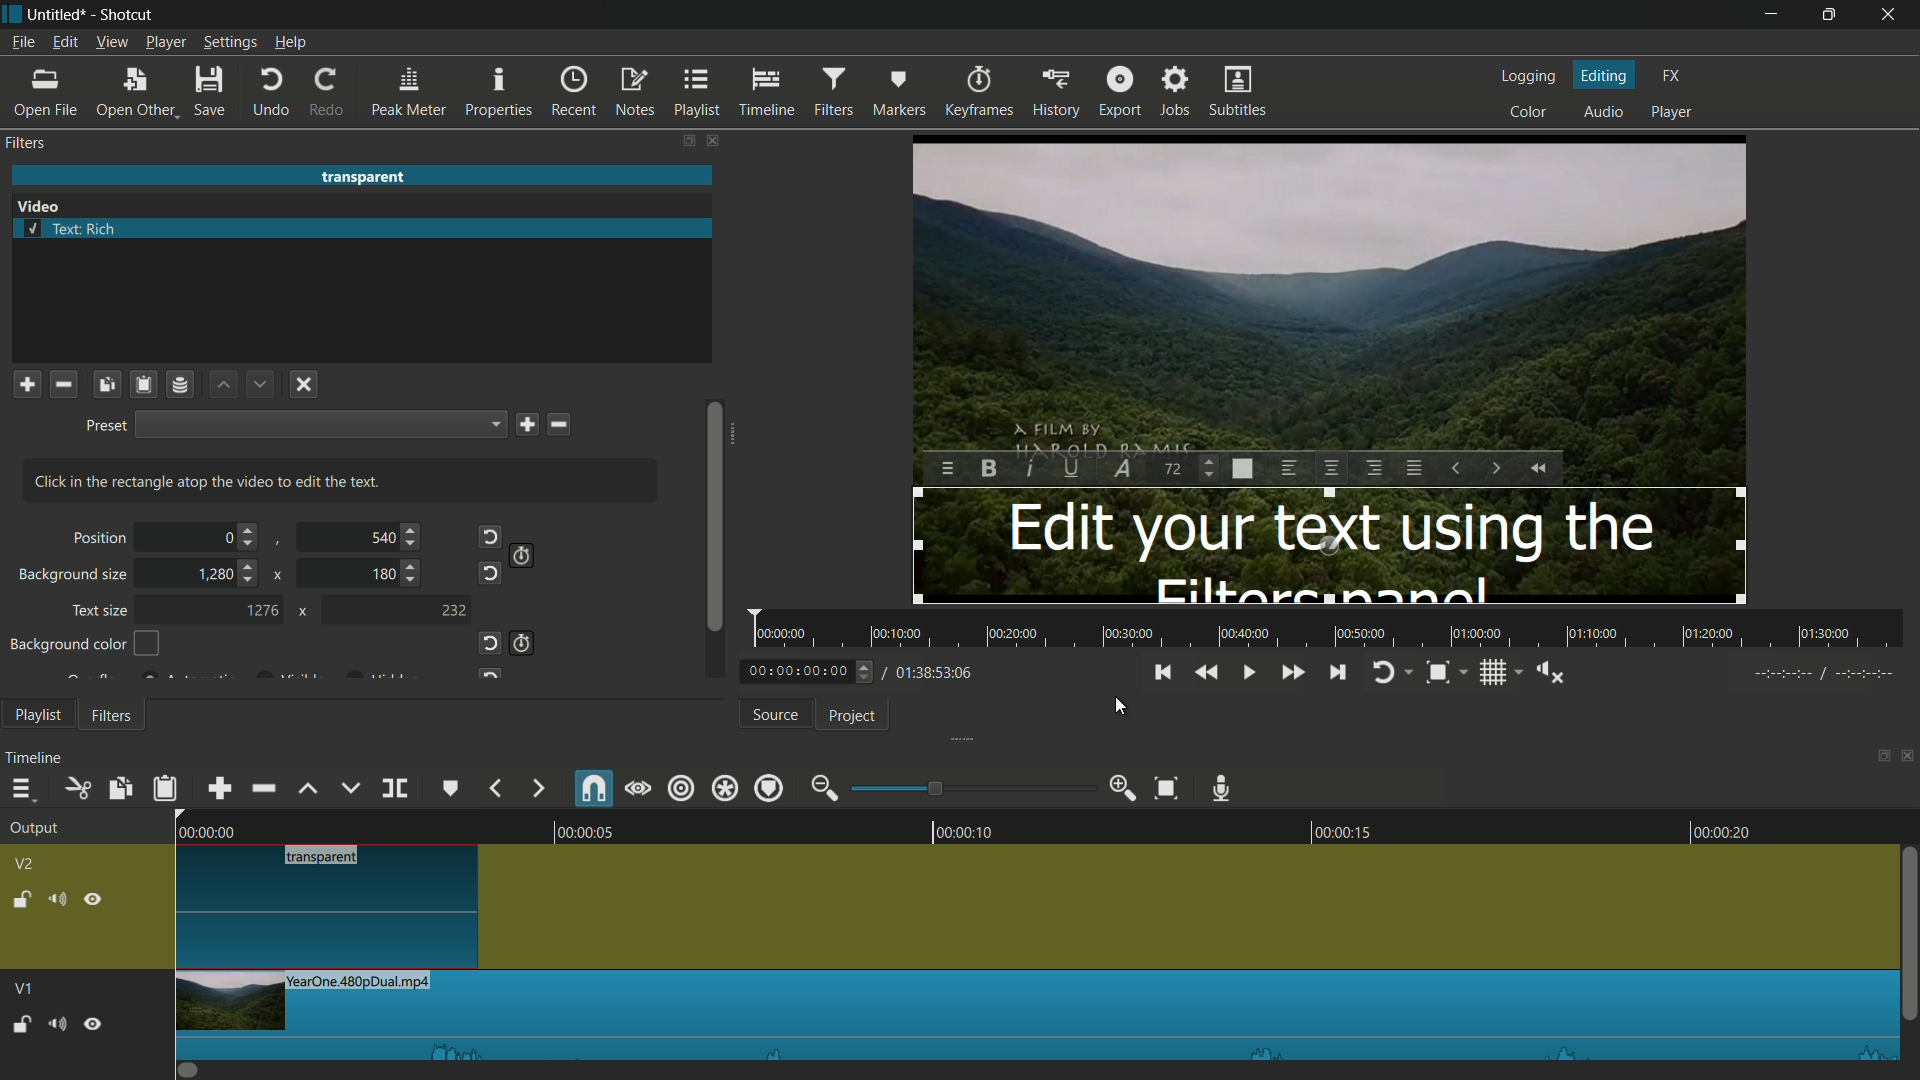  What do you see at coordinates (1205, 670) in the screenshot?
I see `back` at bounding box center [1205, 670].